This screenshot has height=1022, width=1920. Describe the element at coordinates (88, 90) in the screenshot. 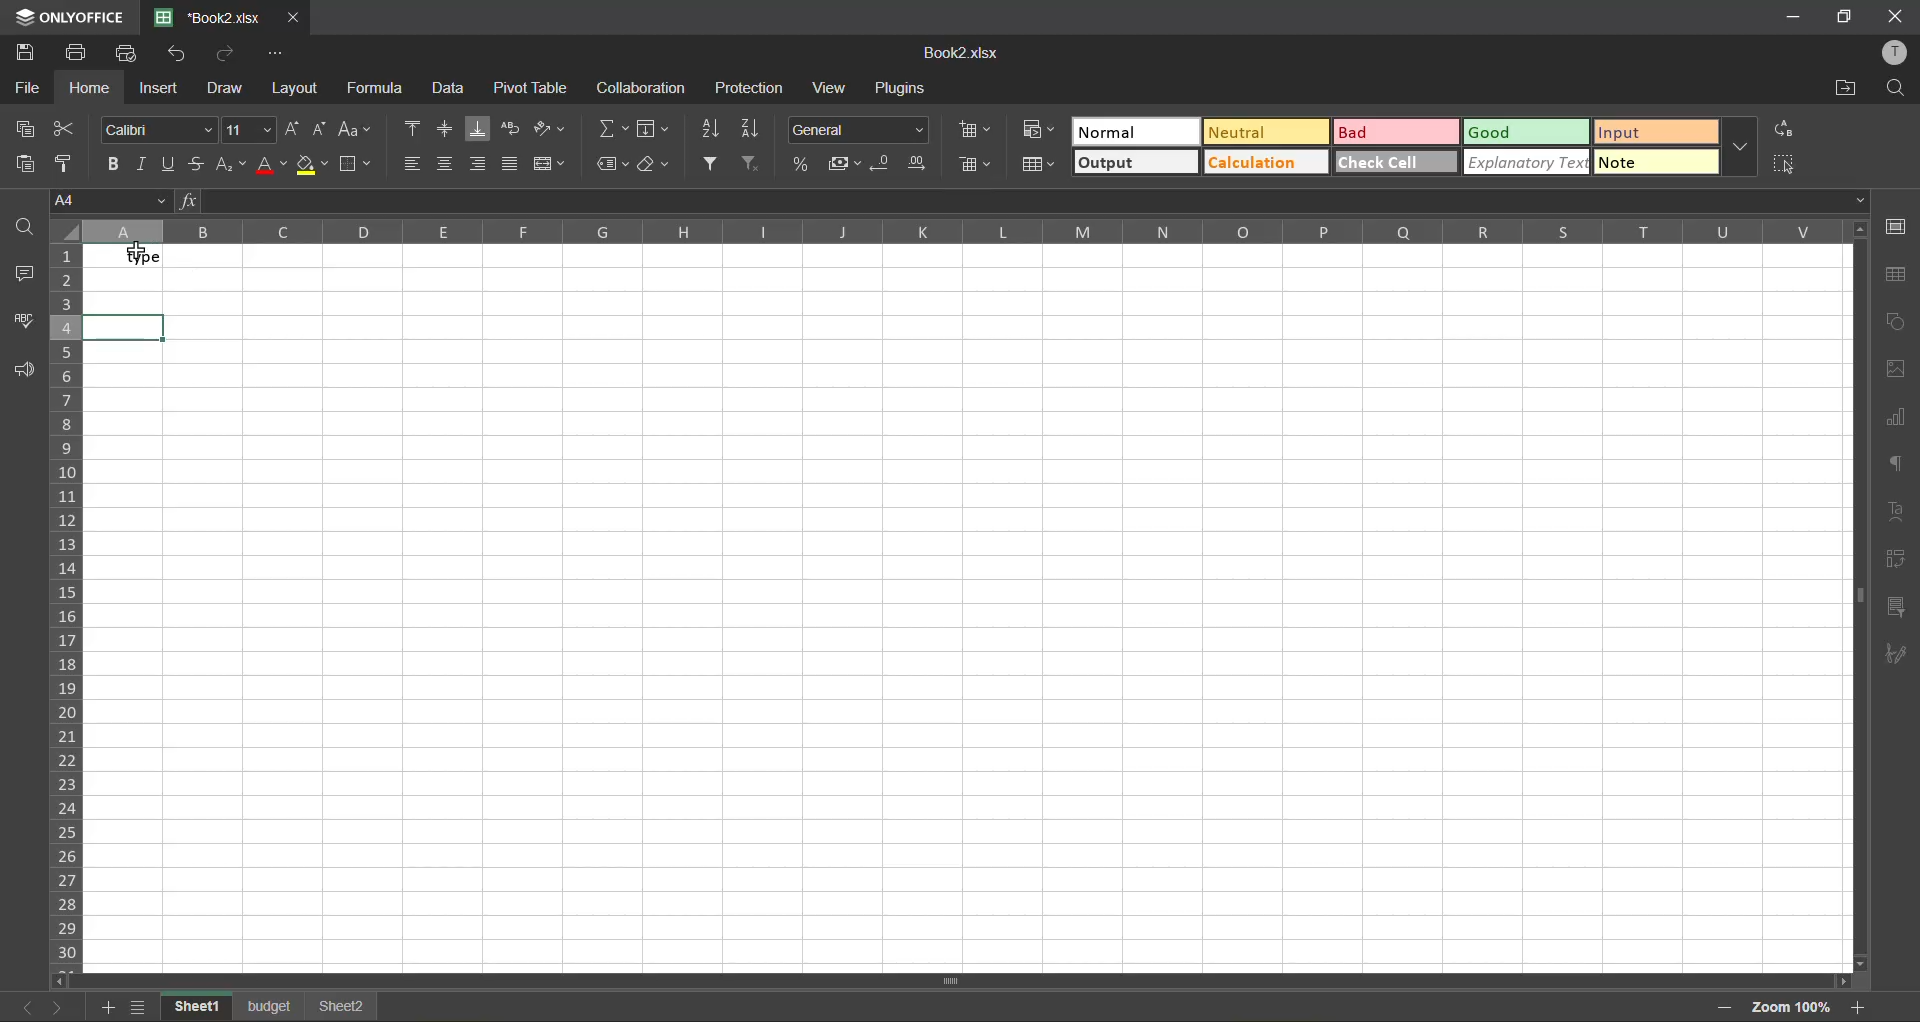

I see `home` at that location.